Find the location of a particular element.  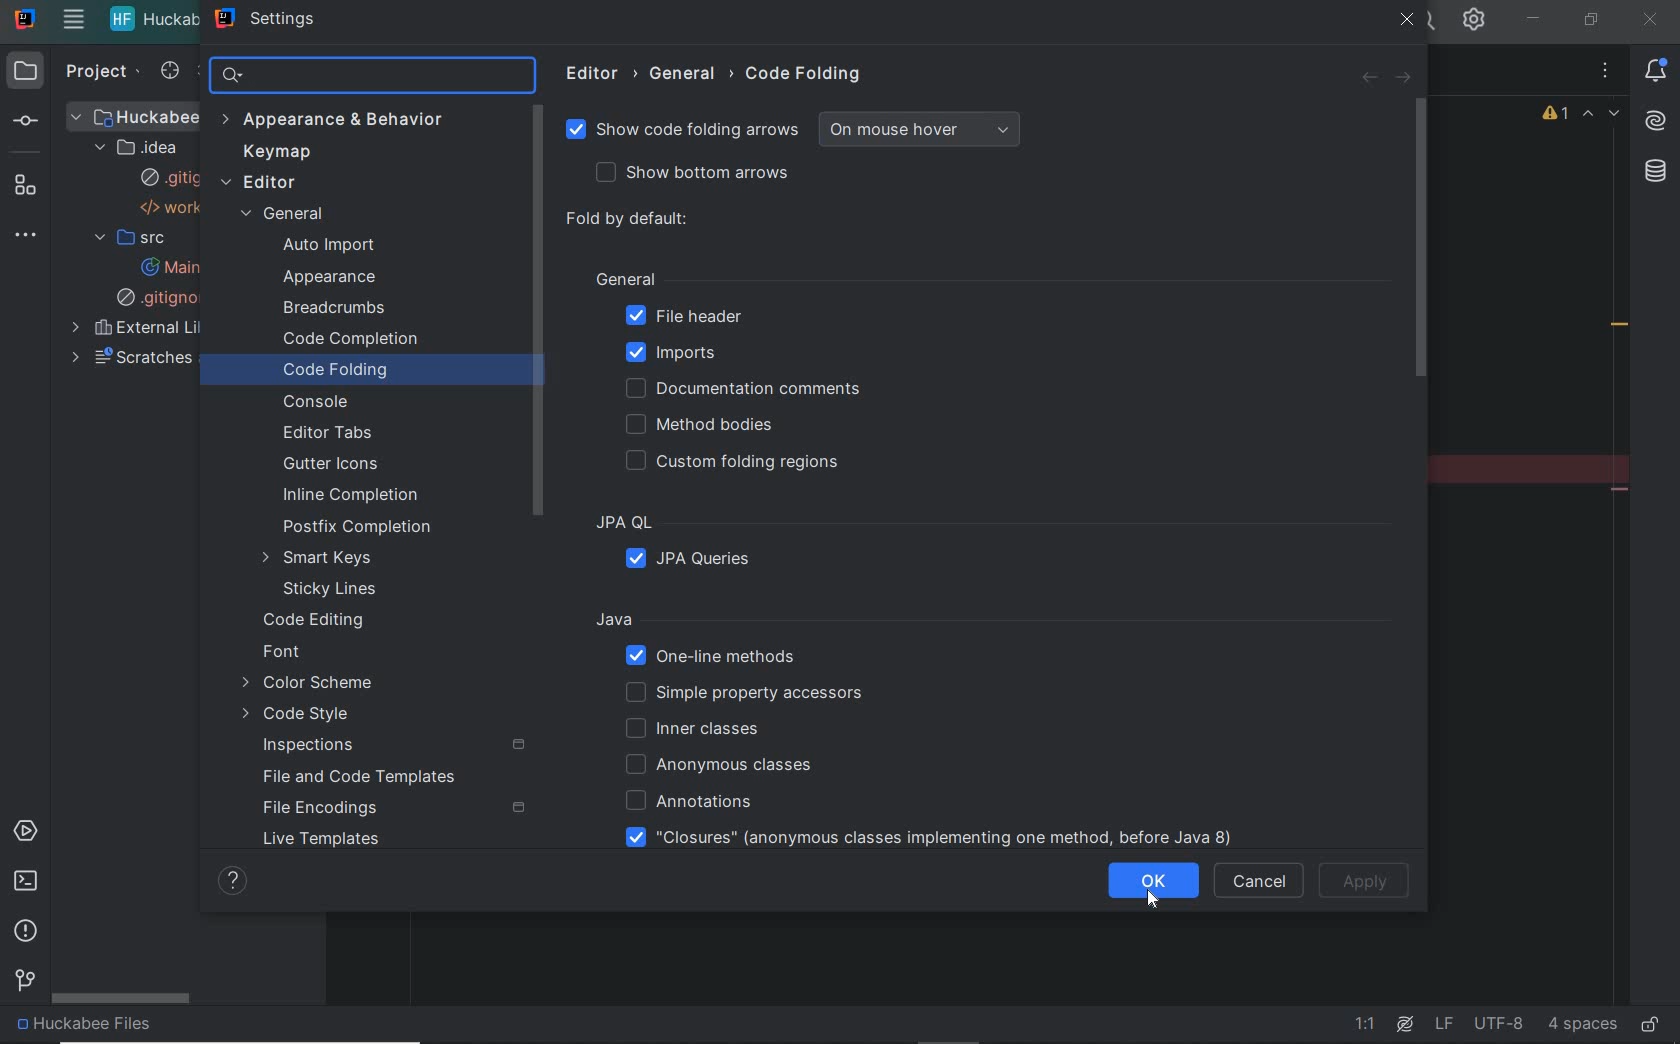

close is located at coordinates (1410, 21).